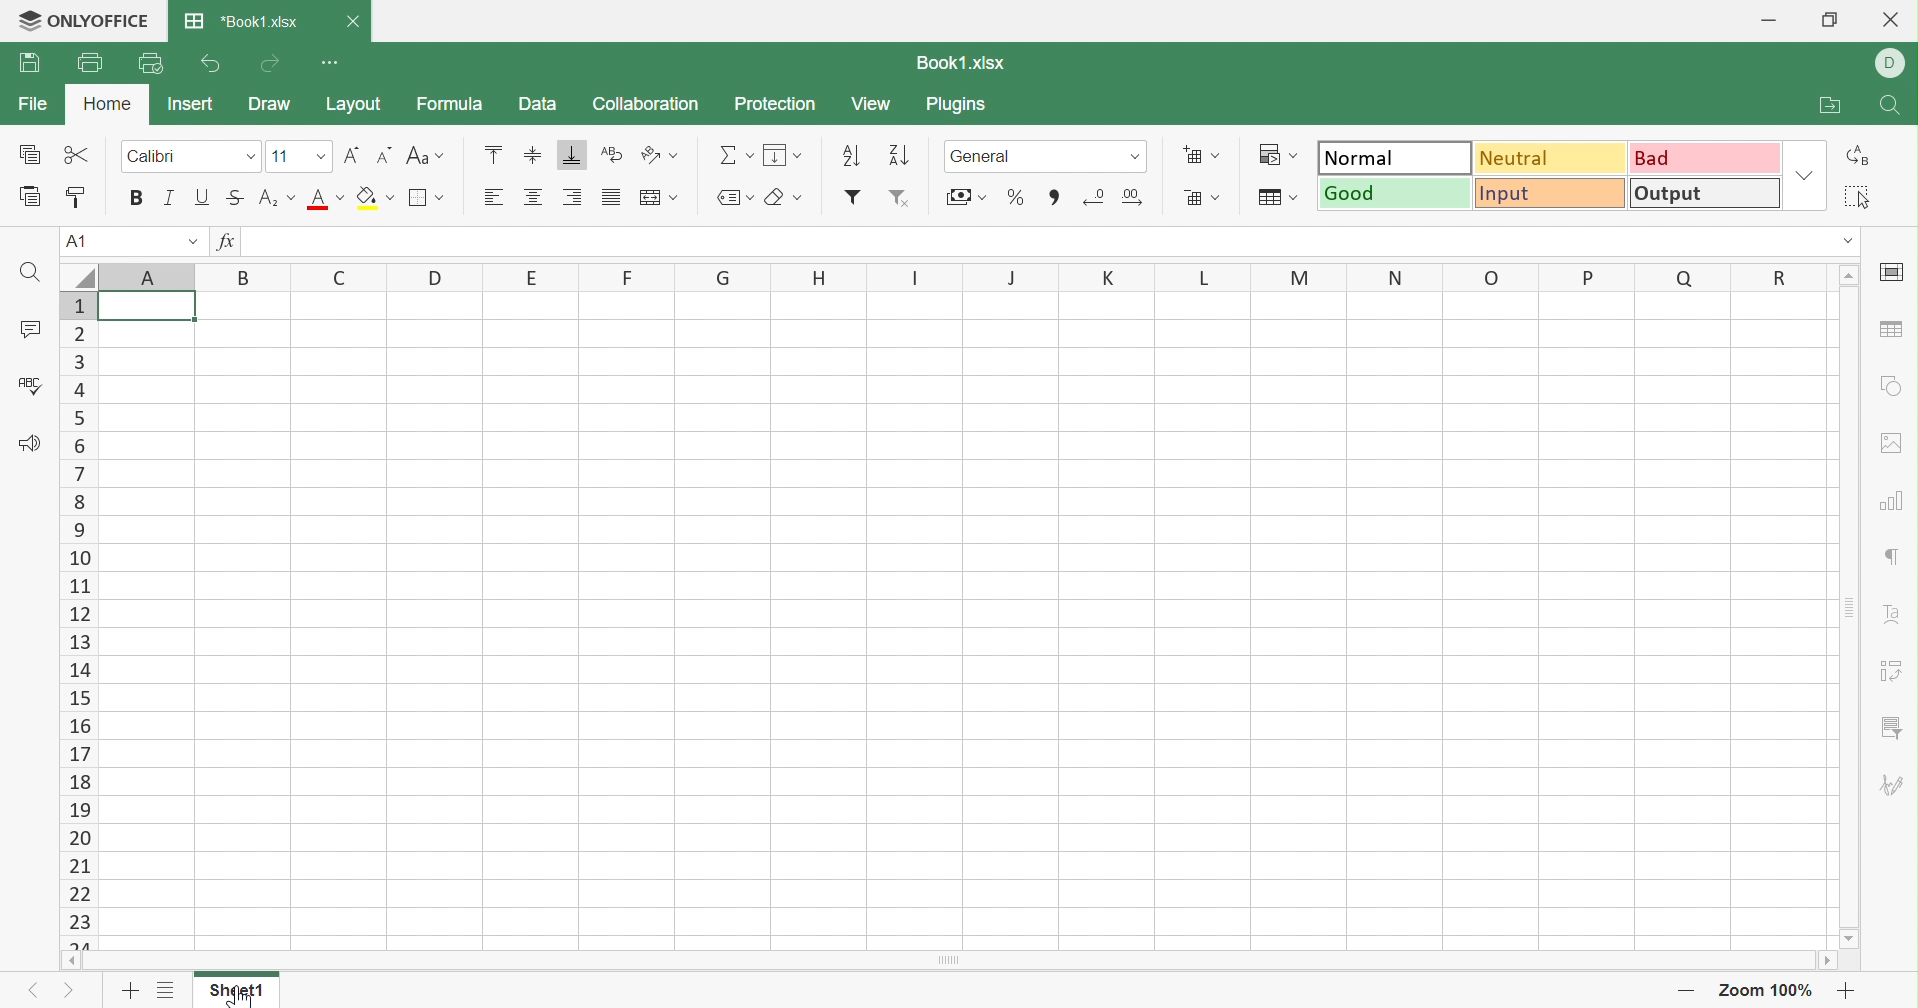 The image size is (1918, 1008). I want to click on Format as table template, so click(1279, 195).